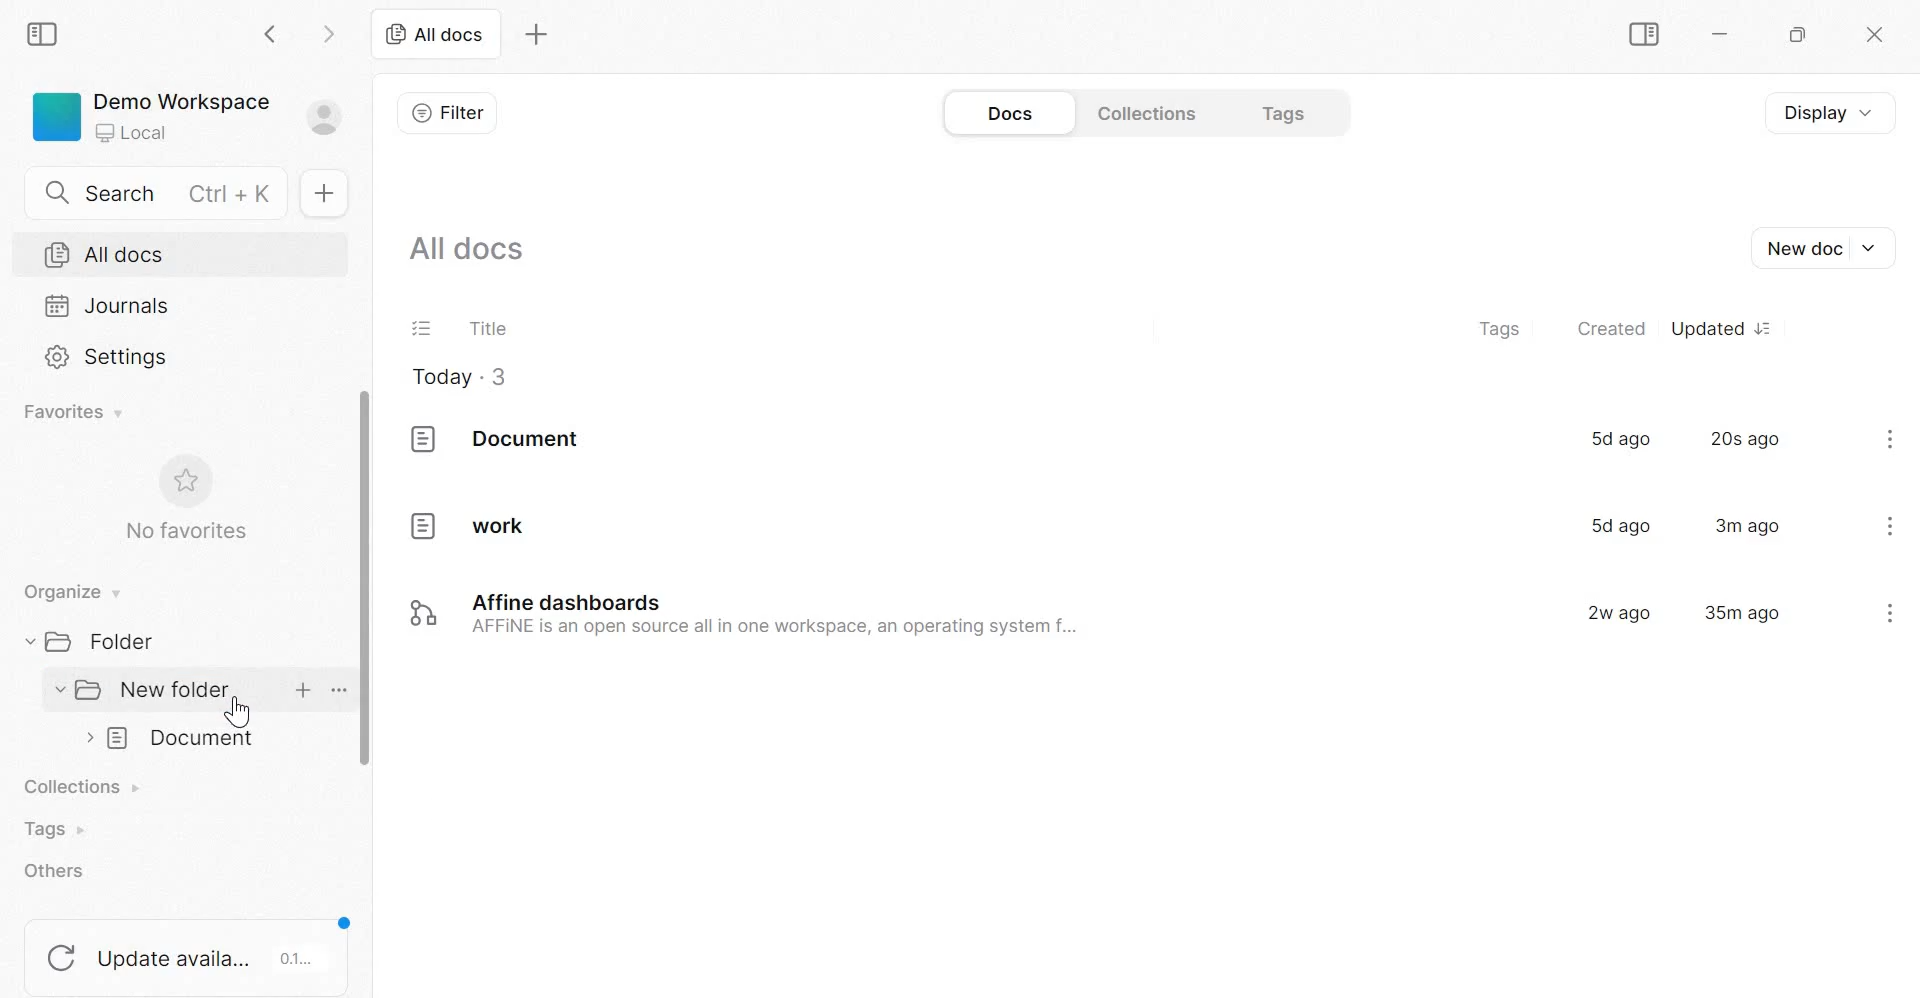  Describe the element at coordinates (1742, 615) in the screenshot. I see `35m ago` at that location.